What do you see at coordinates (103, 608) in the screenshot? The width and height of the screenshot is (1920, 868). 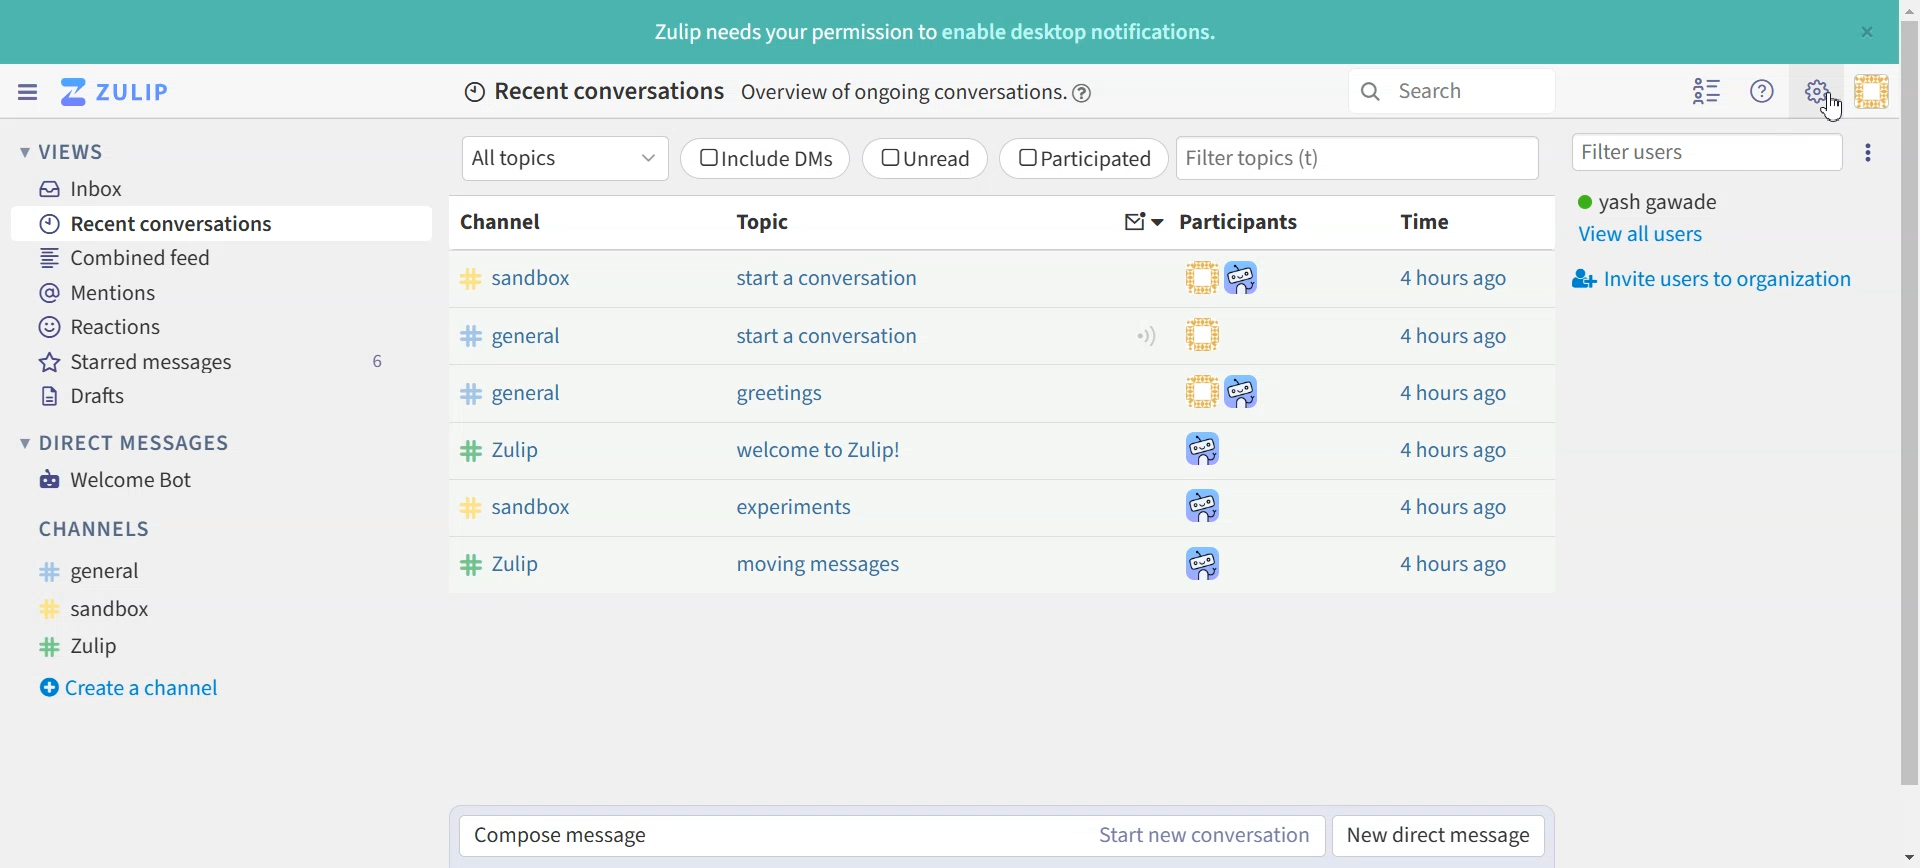 I see `#sandbox` at bounding box center [103, 608].